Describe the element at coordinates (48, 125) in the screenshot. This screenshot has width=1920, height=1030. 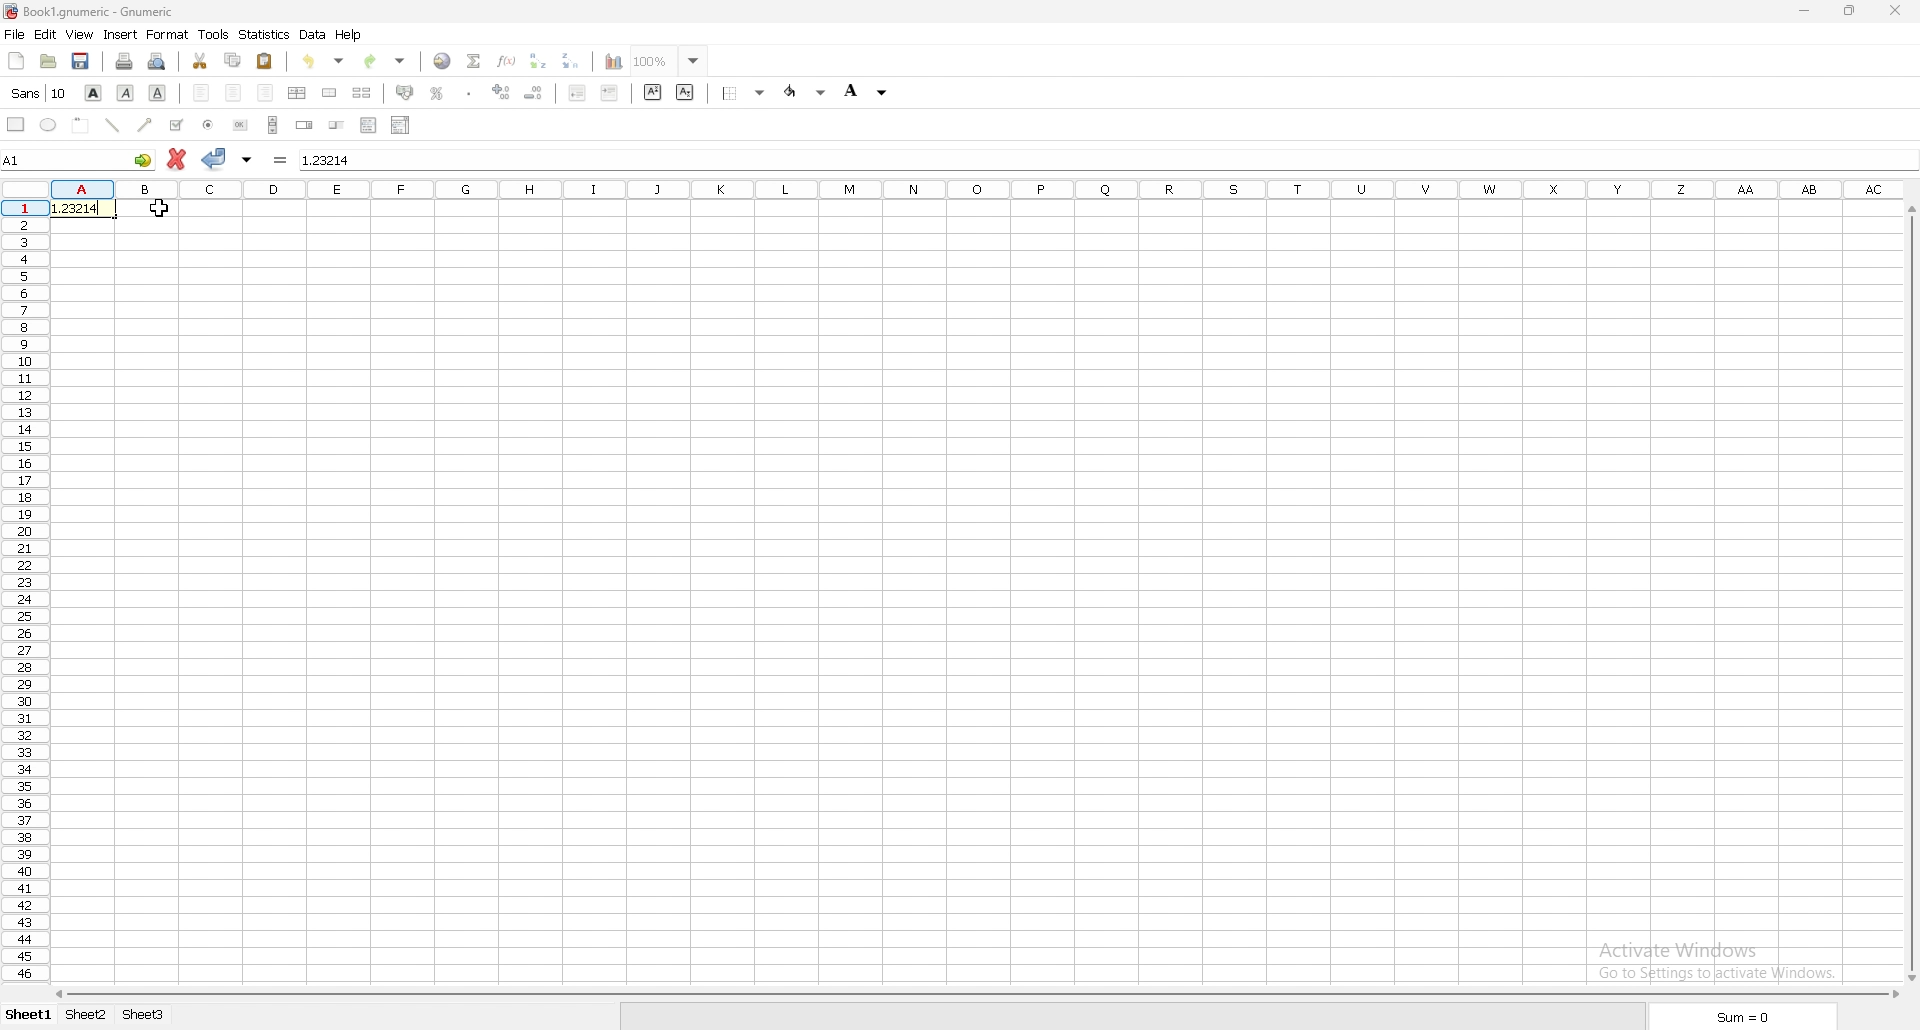
I see `ellipse` at that location.